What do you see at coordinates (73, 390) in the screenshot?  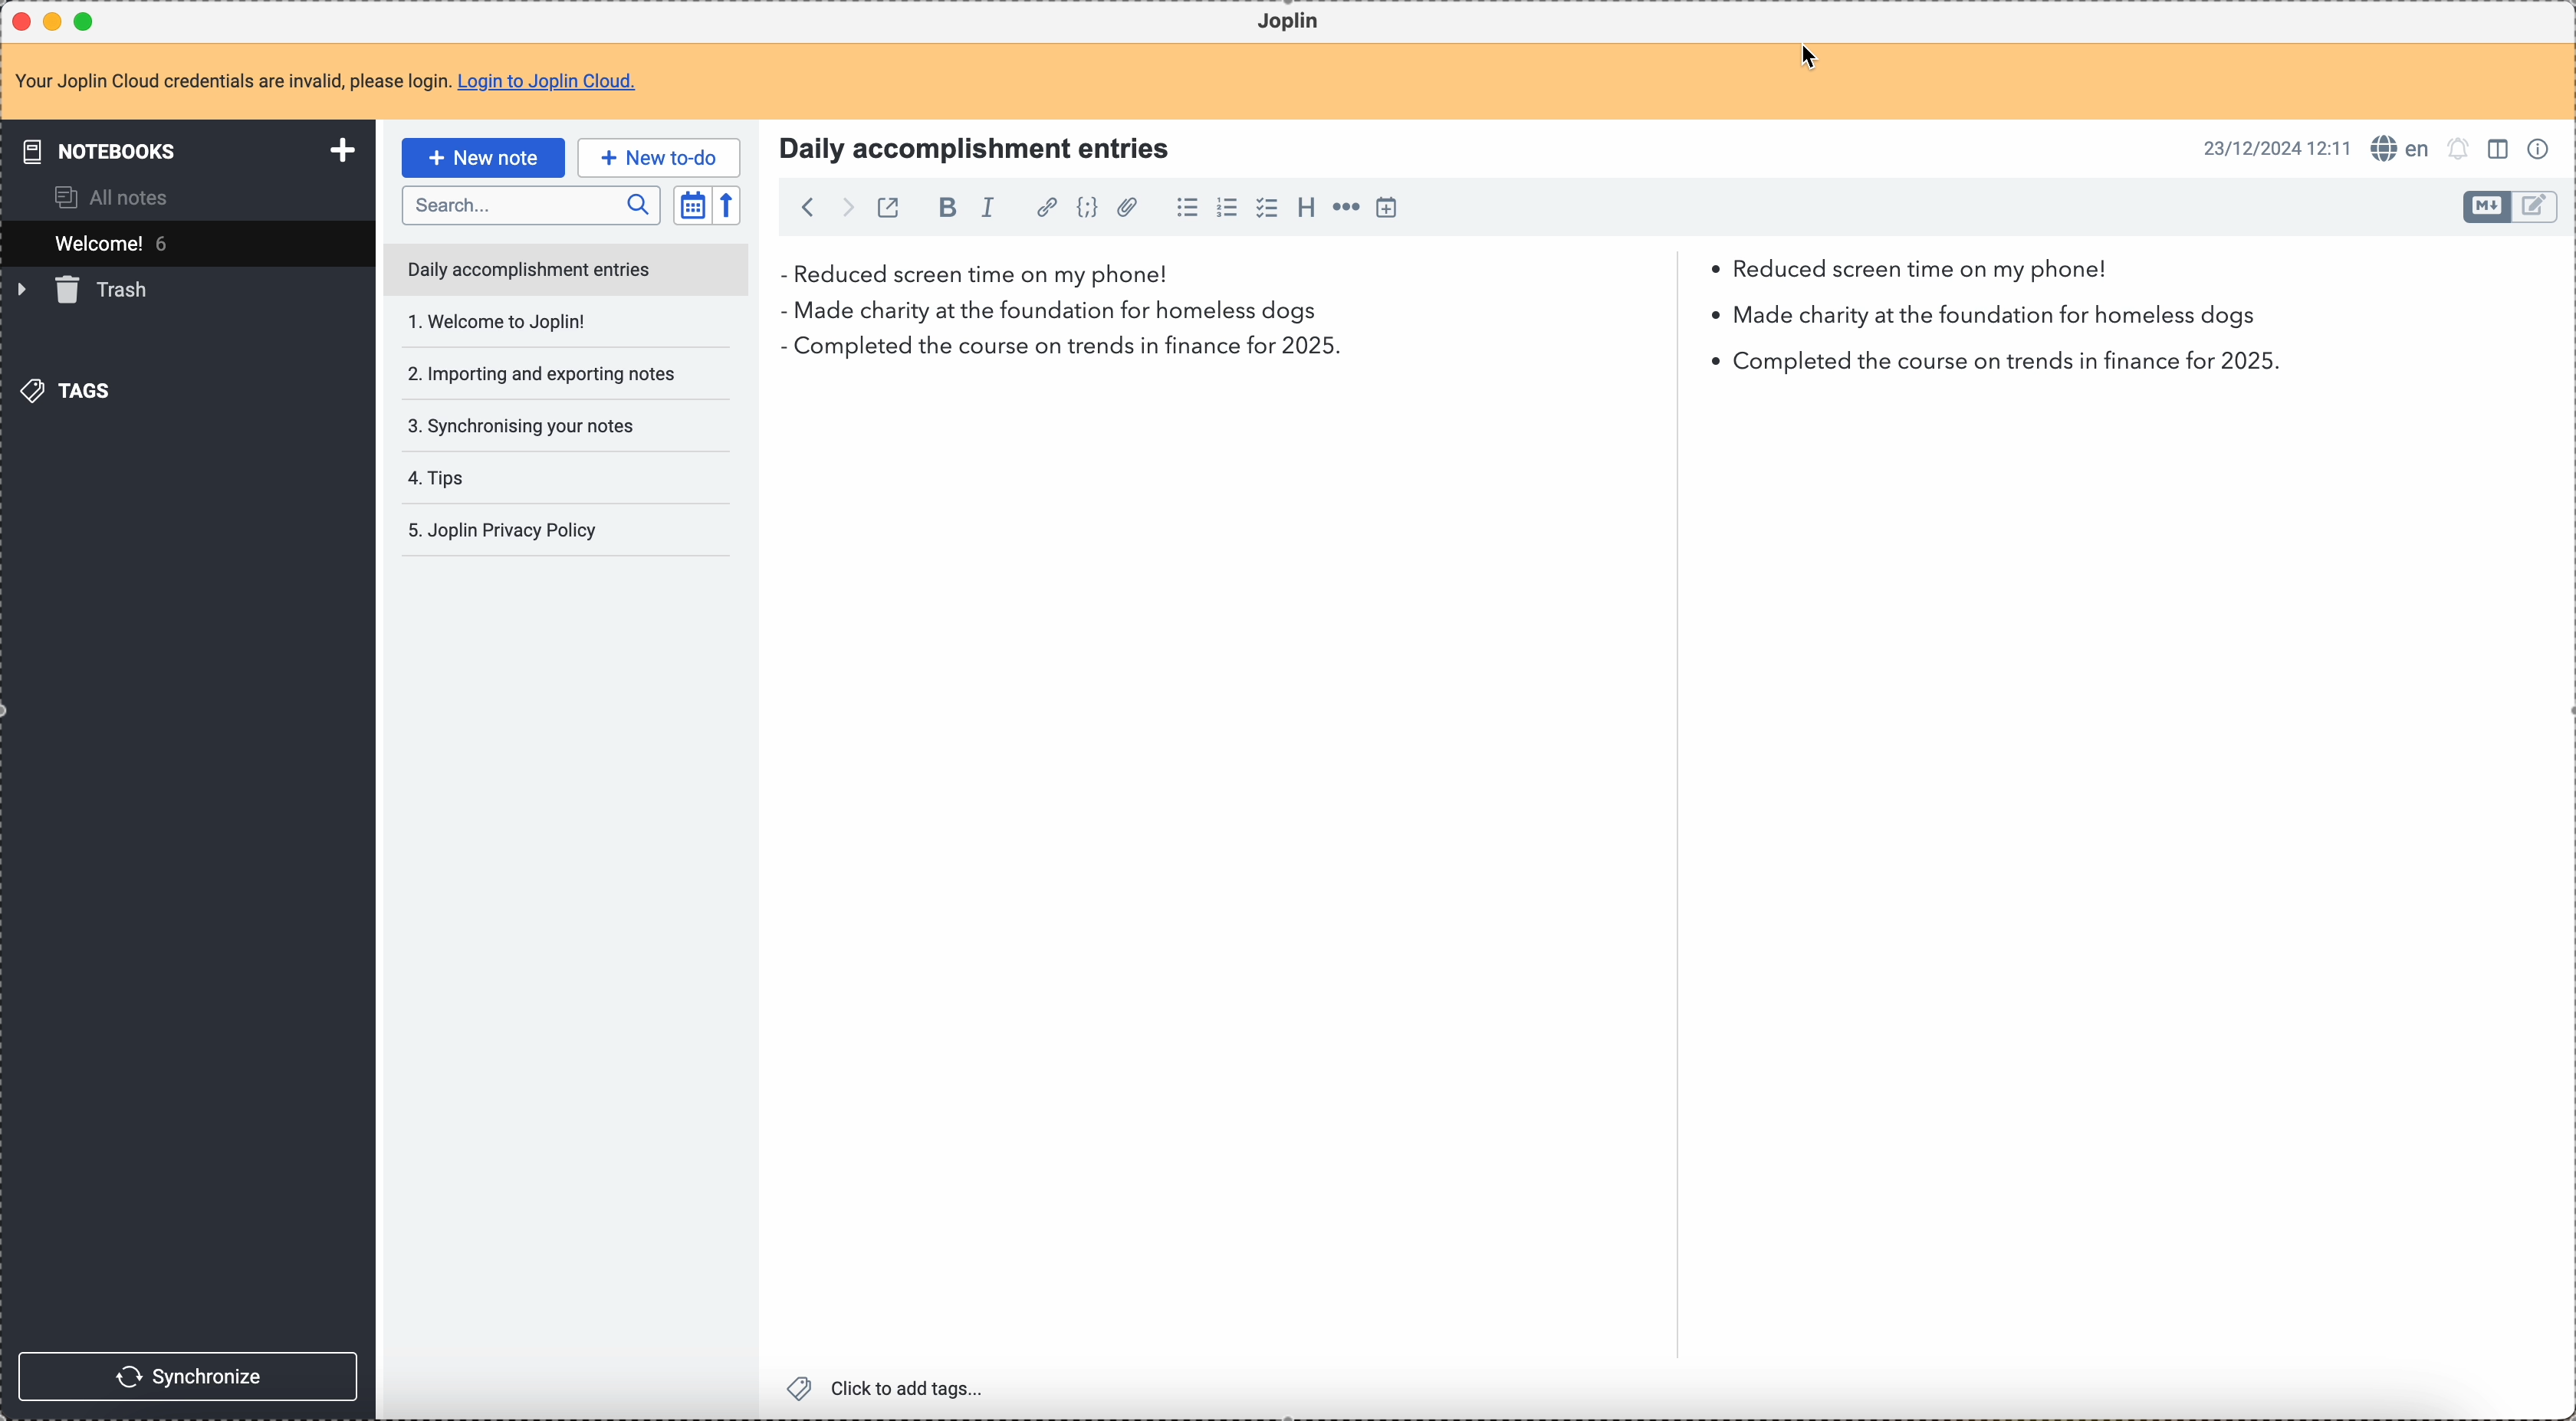 I see `tags` at bounding box center [73, 390].